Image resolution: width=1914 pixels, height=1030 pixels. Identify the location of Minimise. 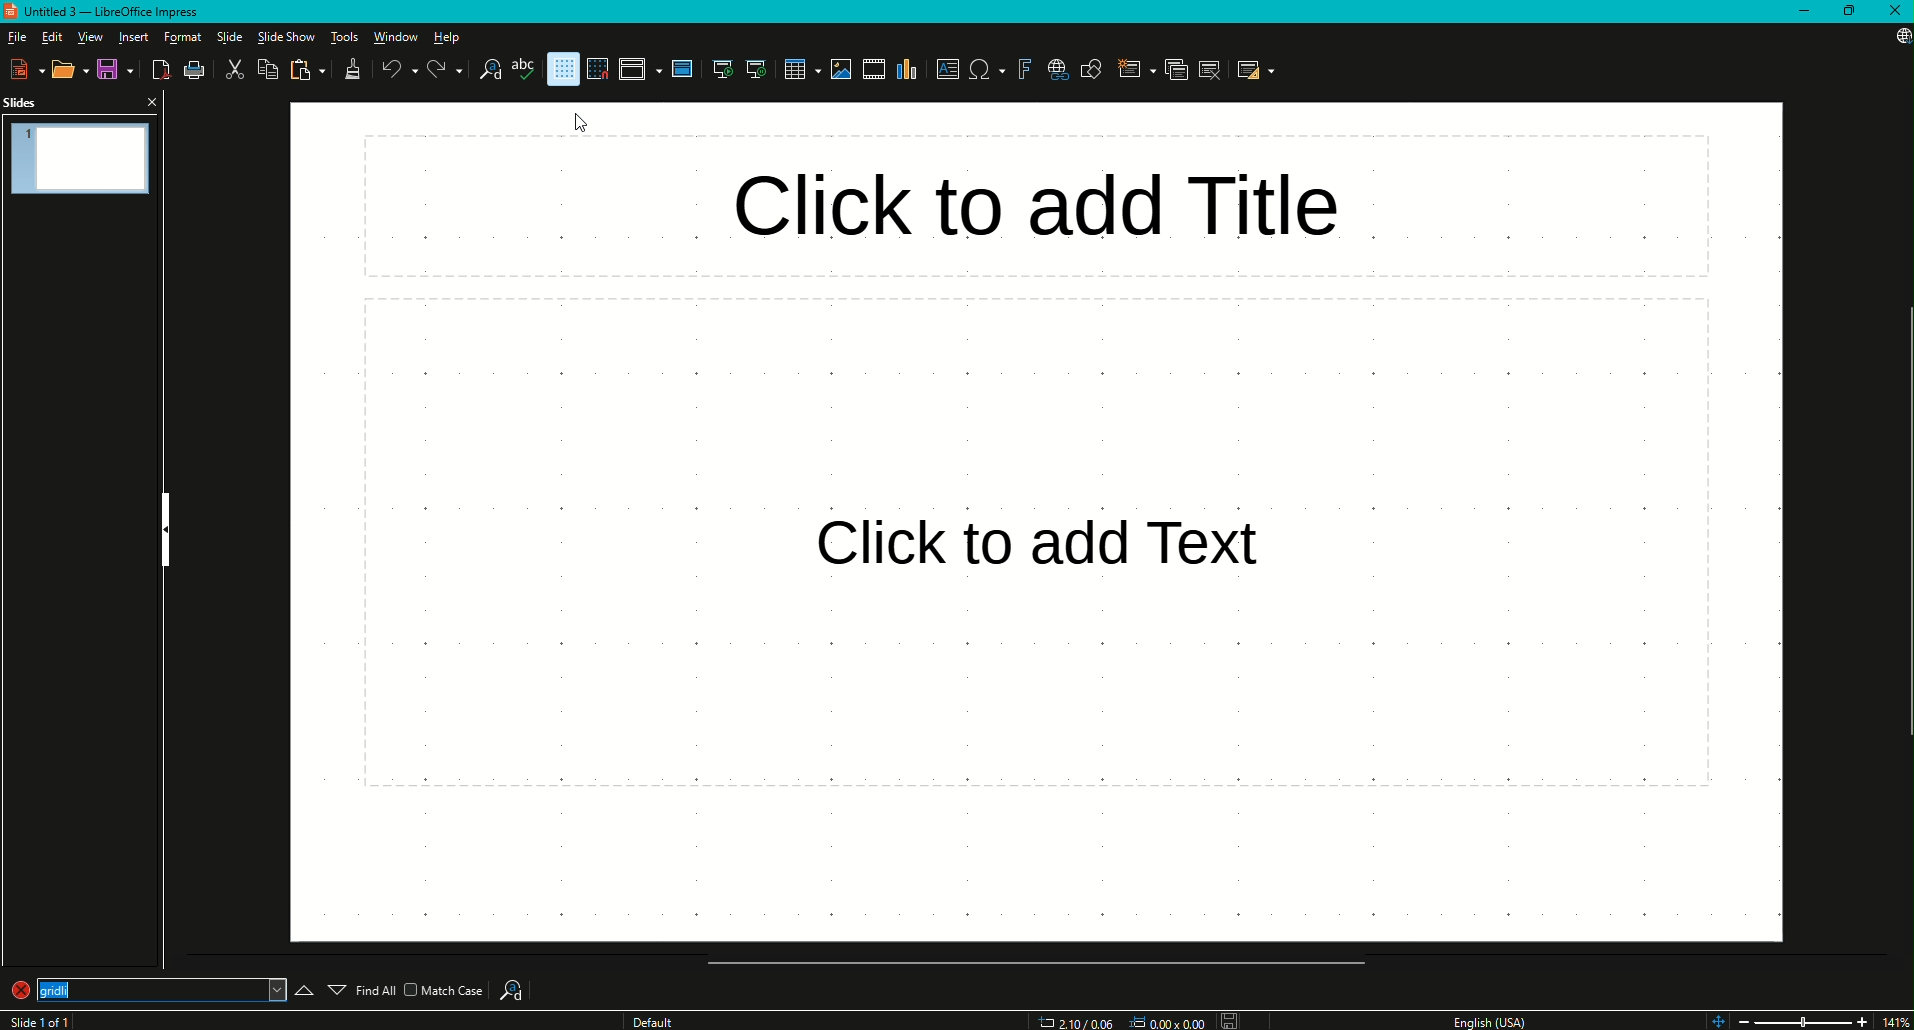
(1803, 11).